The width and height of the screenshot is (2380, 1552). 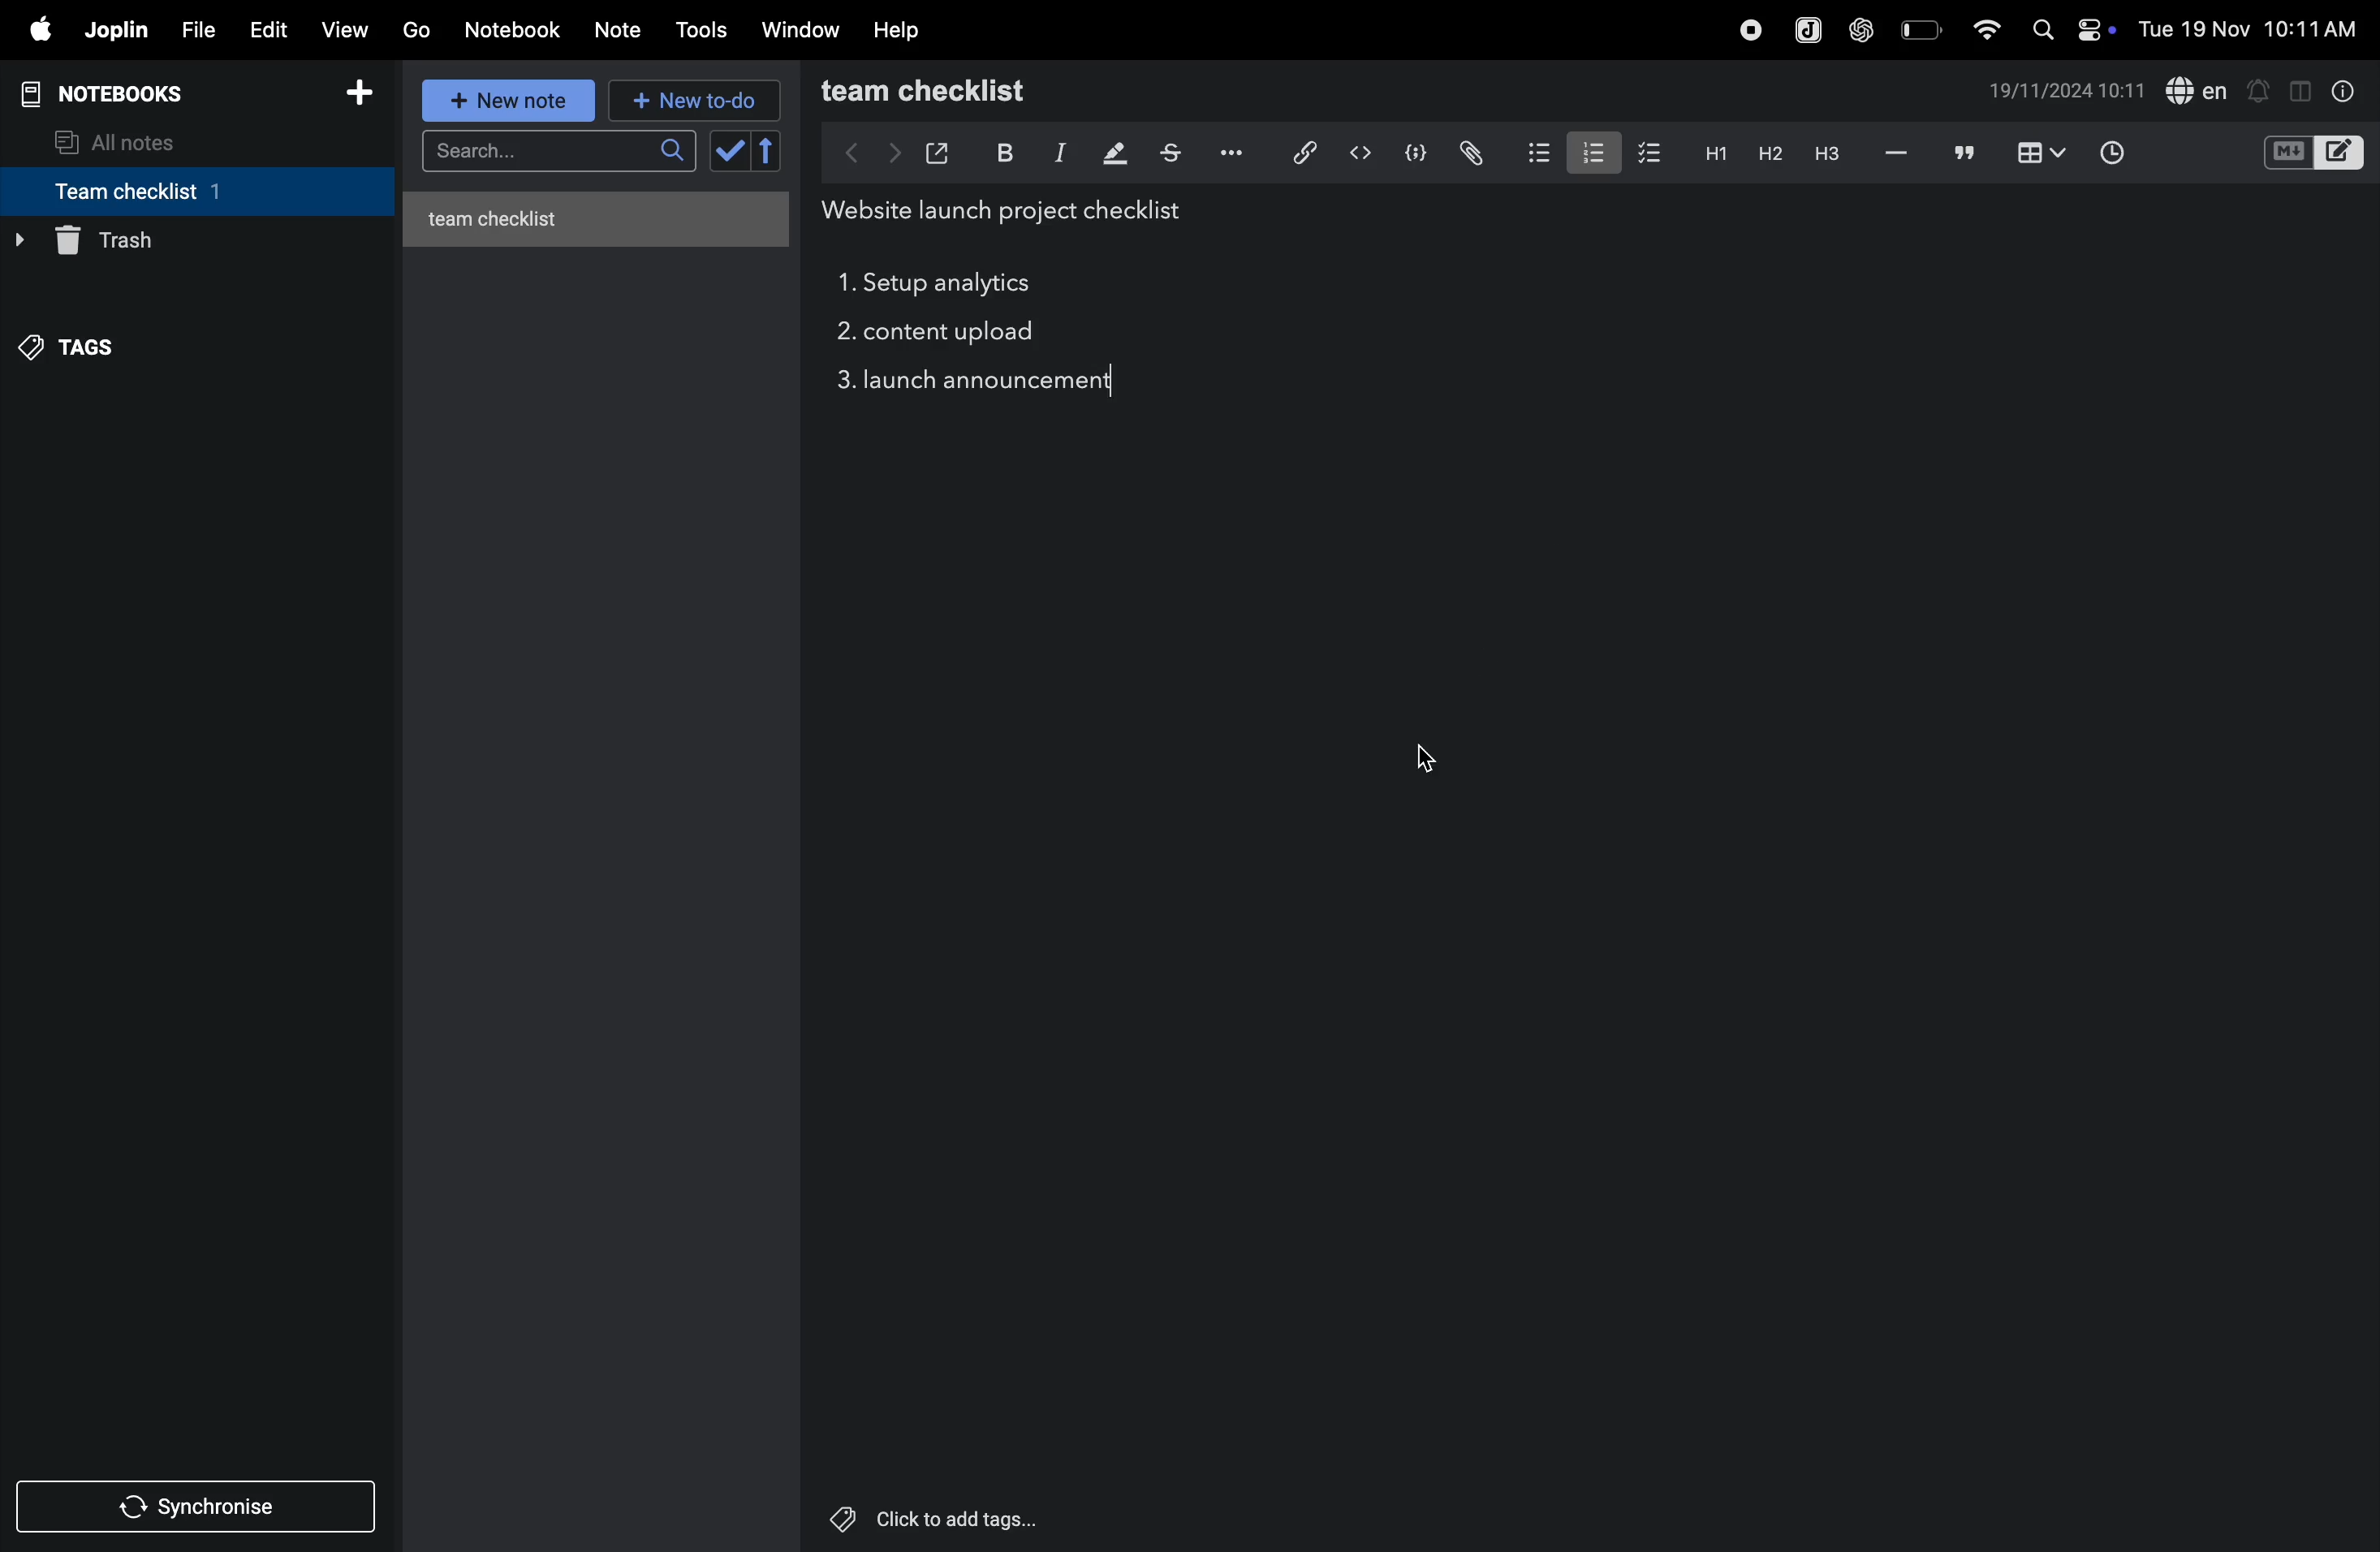 What do you see at coordinates (1360, 153) in the screenshot?
I see `inline code` at bounding box center [1360, 153].